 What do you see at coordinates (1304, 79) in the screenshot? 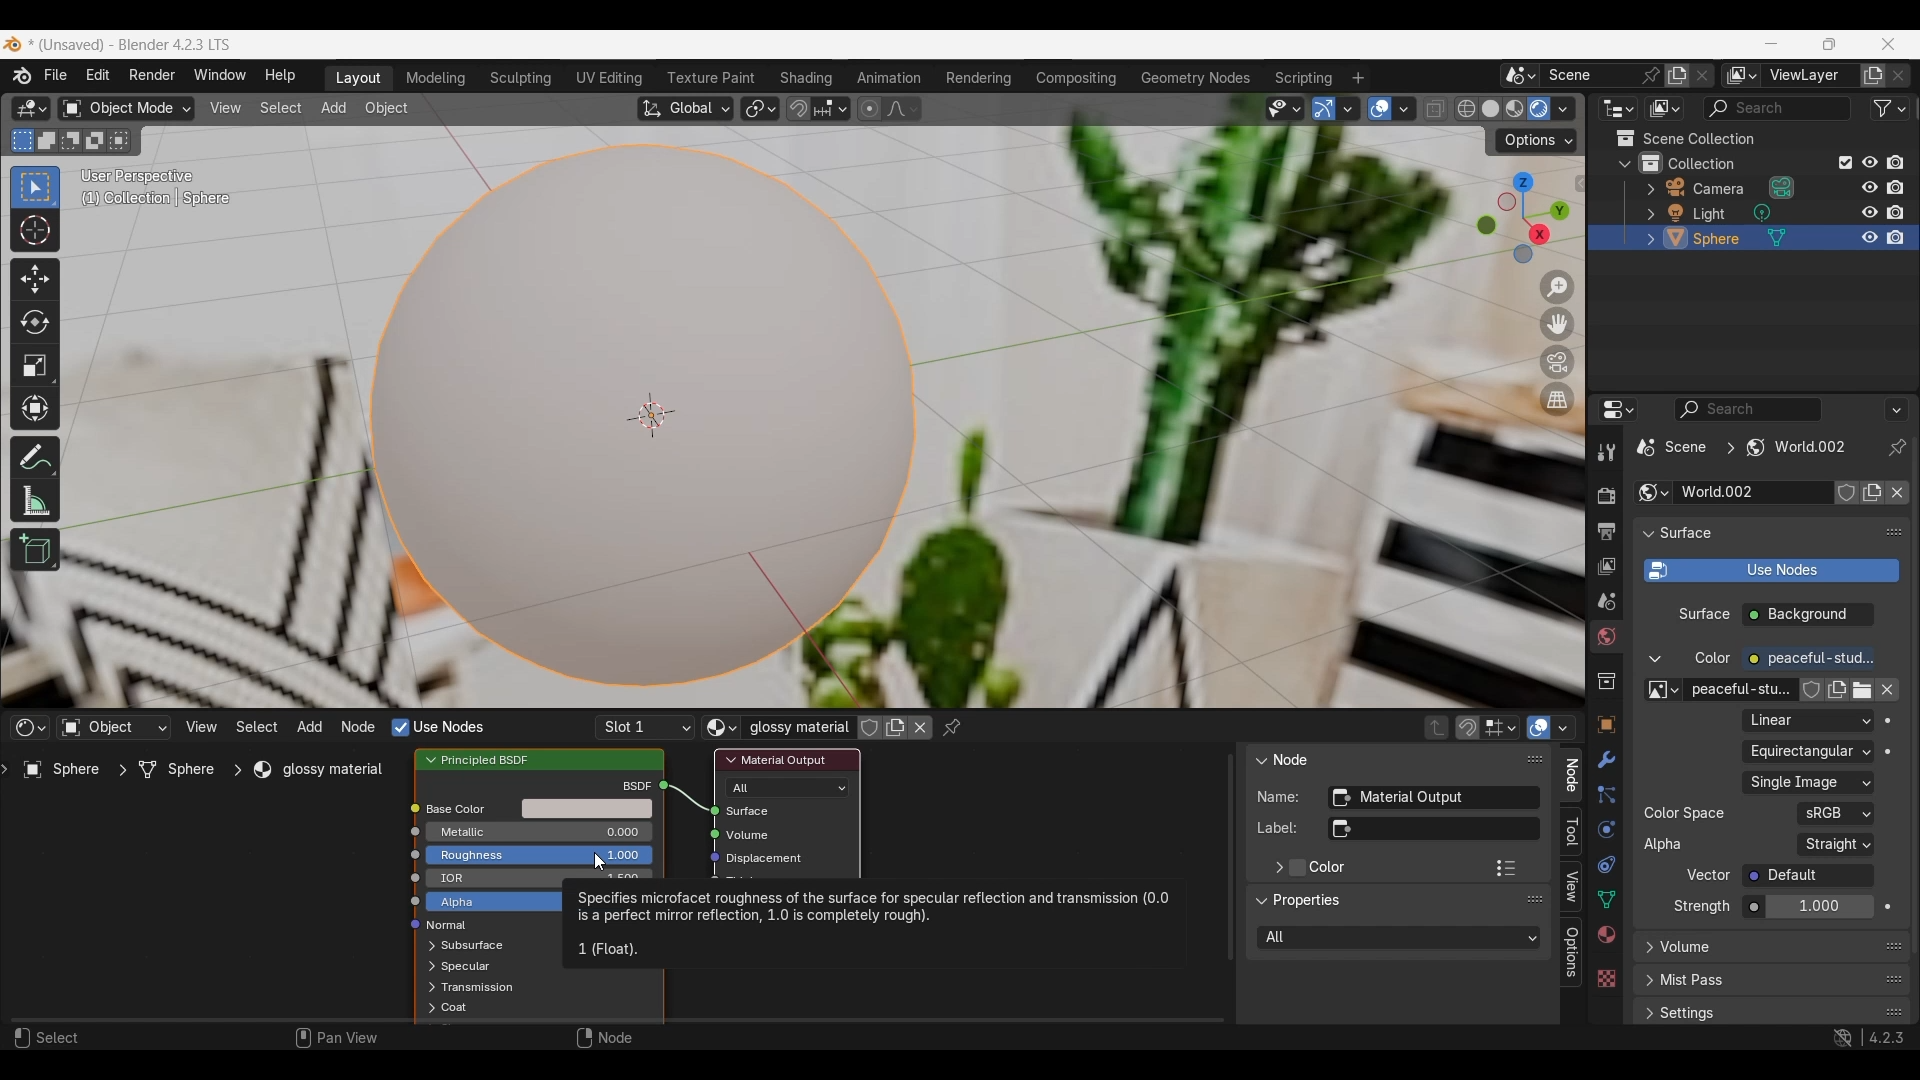
I see `Scripting workspace` at bounding box center [1304, 79].